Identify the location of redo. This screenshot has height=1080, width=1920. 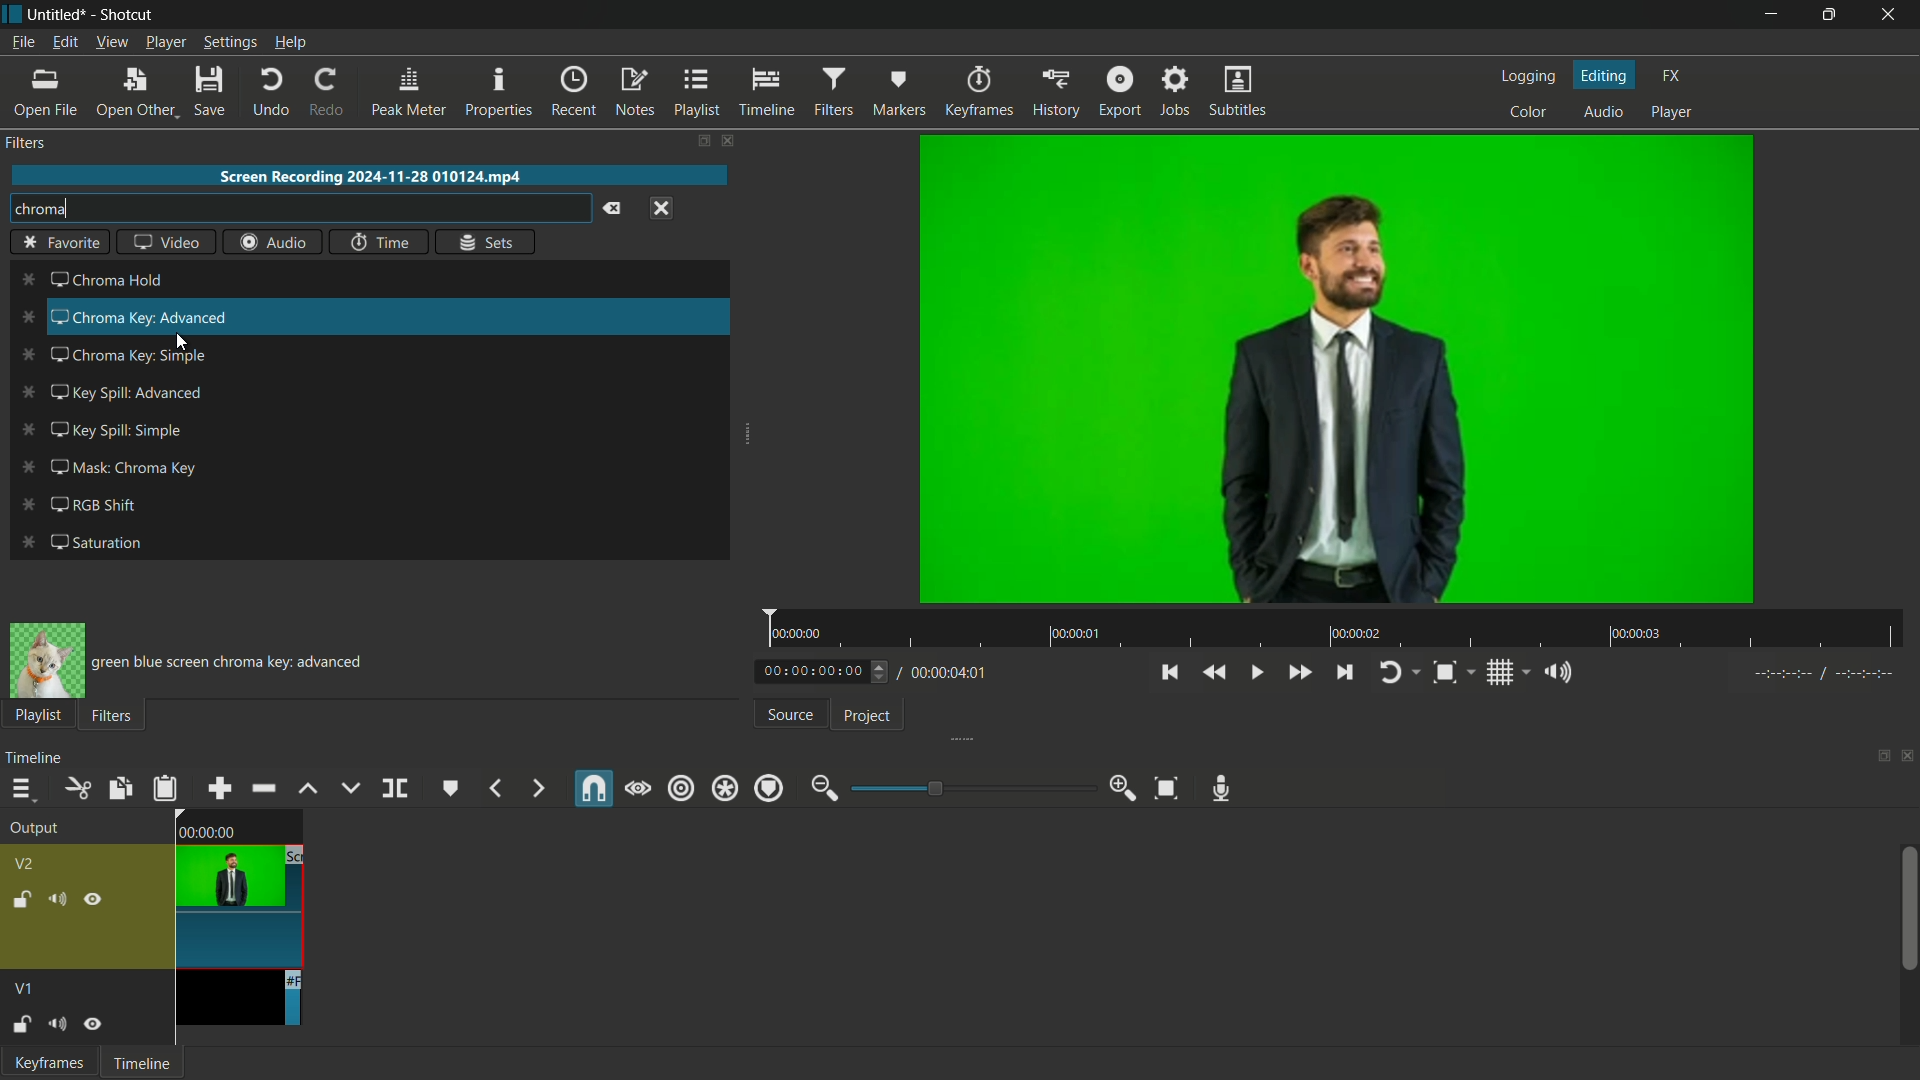
(323, 92).